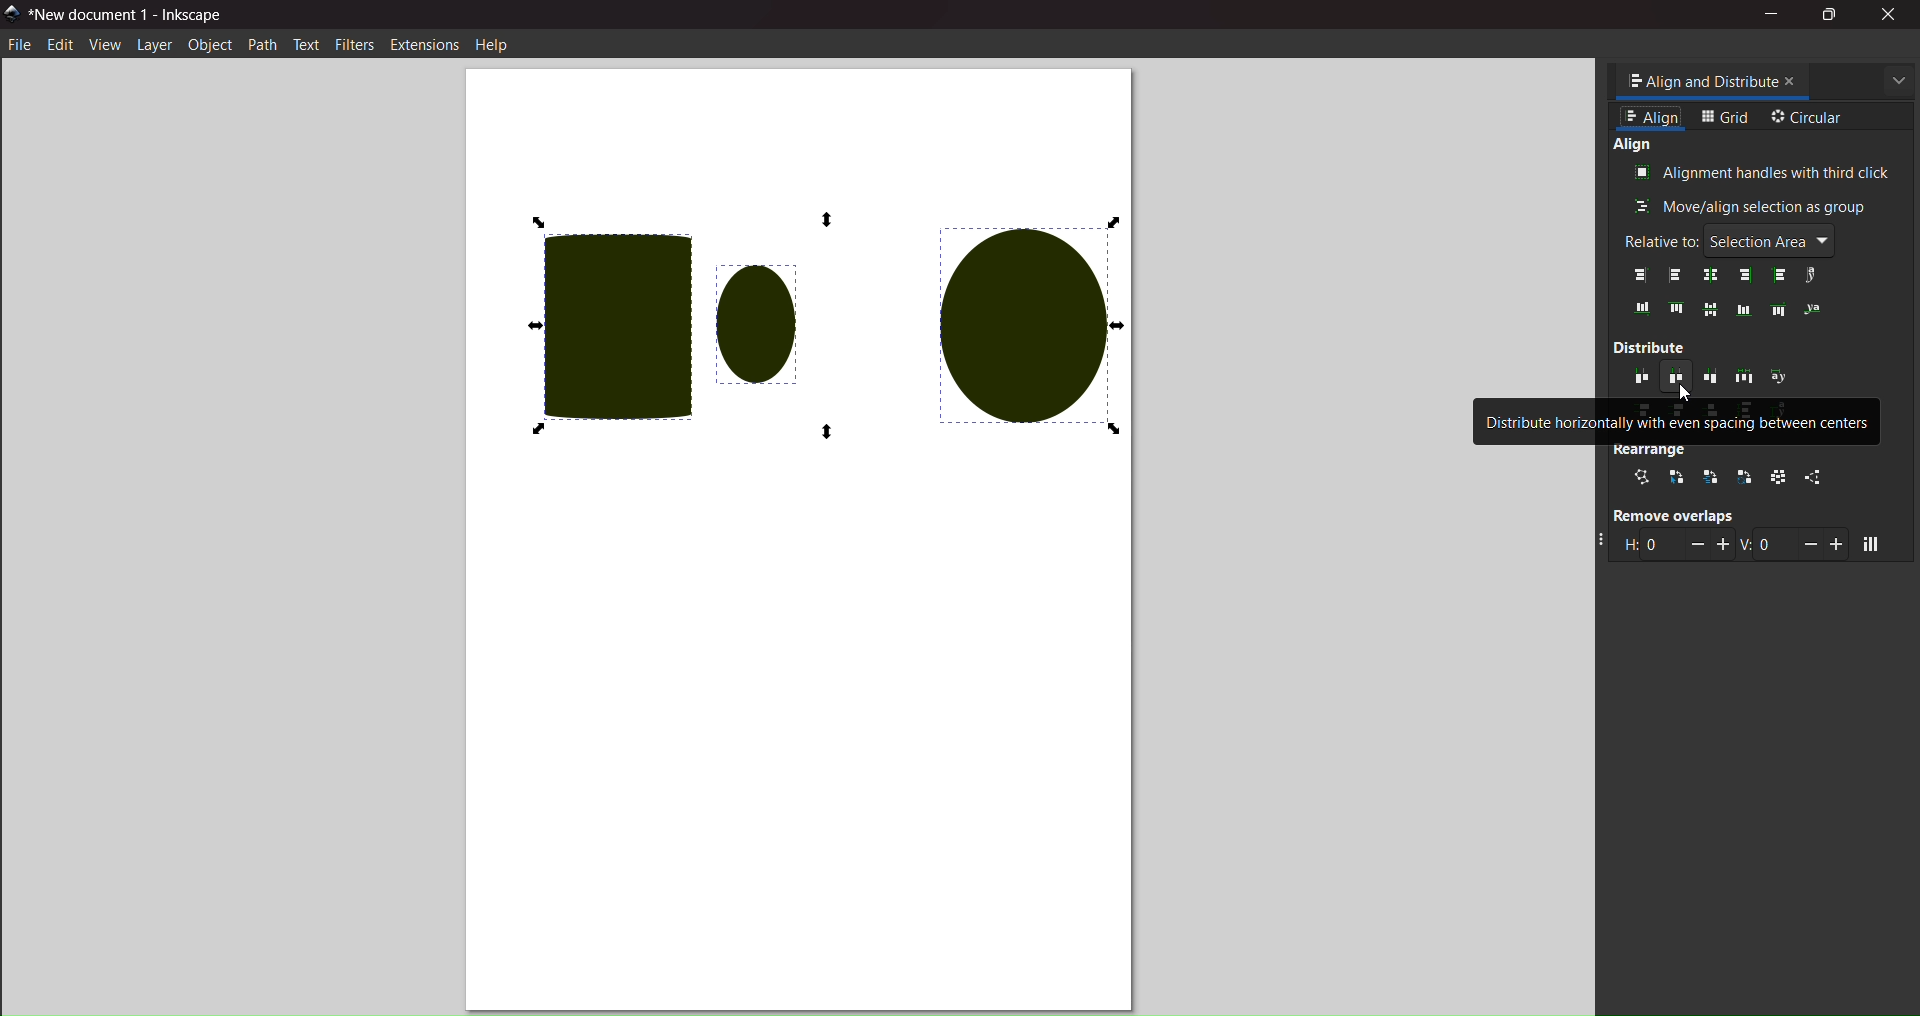  What do you see at coordinates (1666, 546) in the screenshot?
I see `horizontal gap` at bounding box center [1666, 546].